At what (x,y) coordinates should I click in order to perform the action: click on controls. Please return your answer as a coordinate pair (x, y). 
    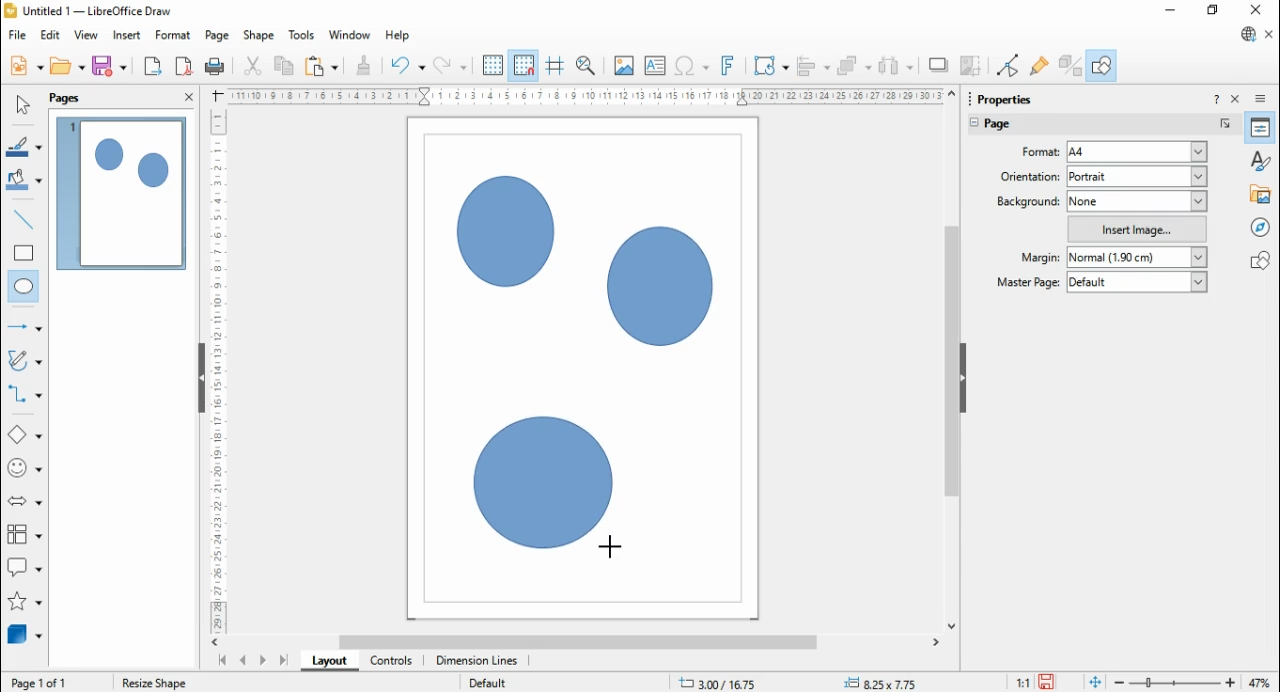
    Looking at the image, I should click on (390, 661).